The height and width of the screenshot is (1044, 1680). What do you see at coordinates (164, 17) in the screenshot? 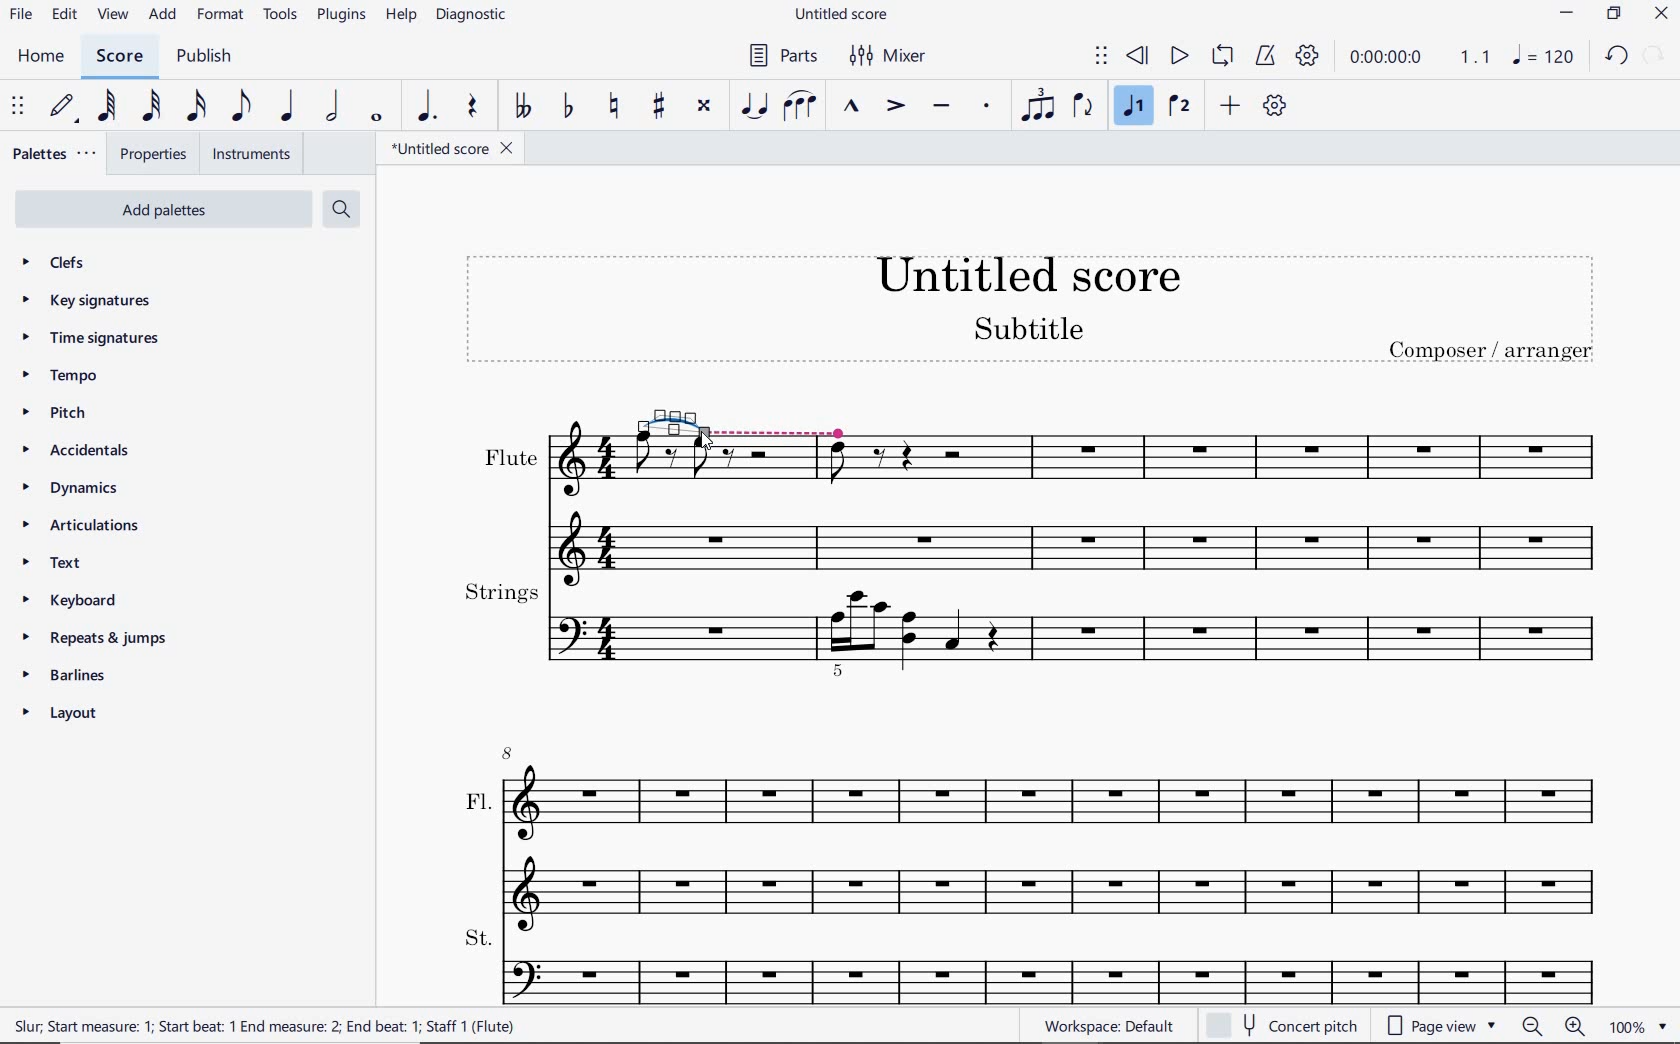
I see `add` at bounding box center [164, 17].